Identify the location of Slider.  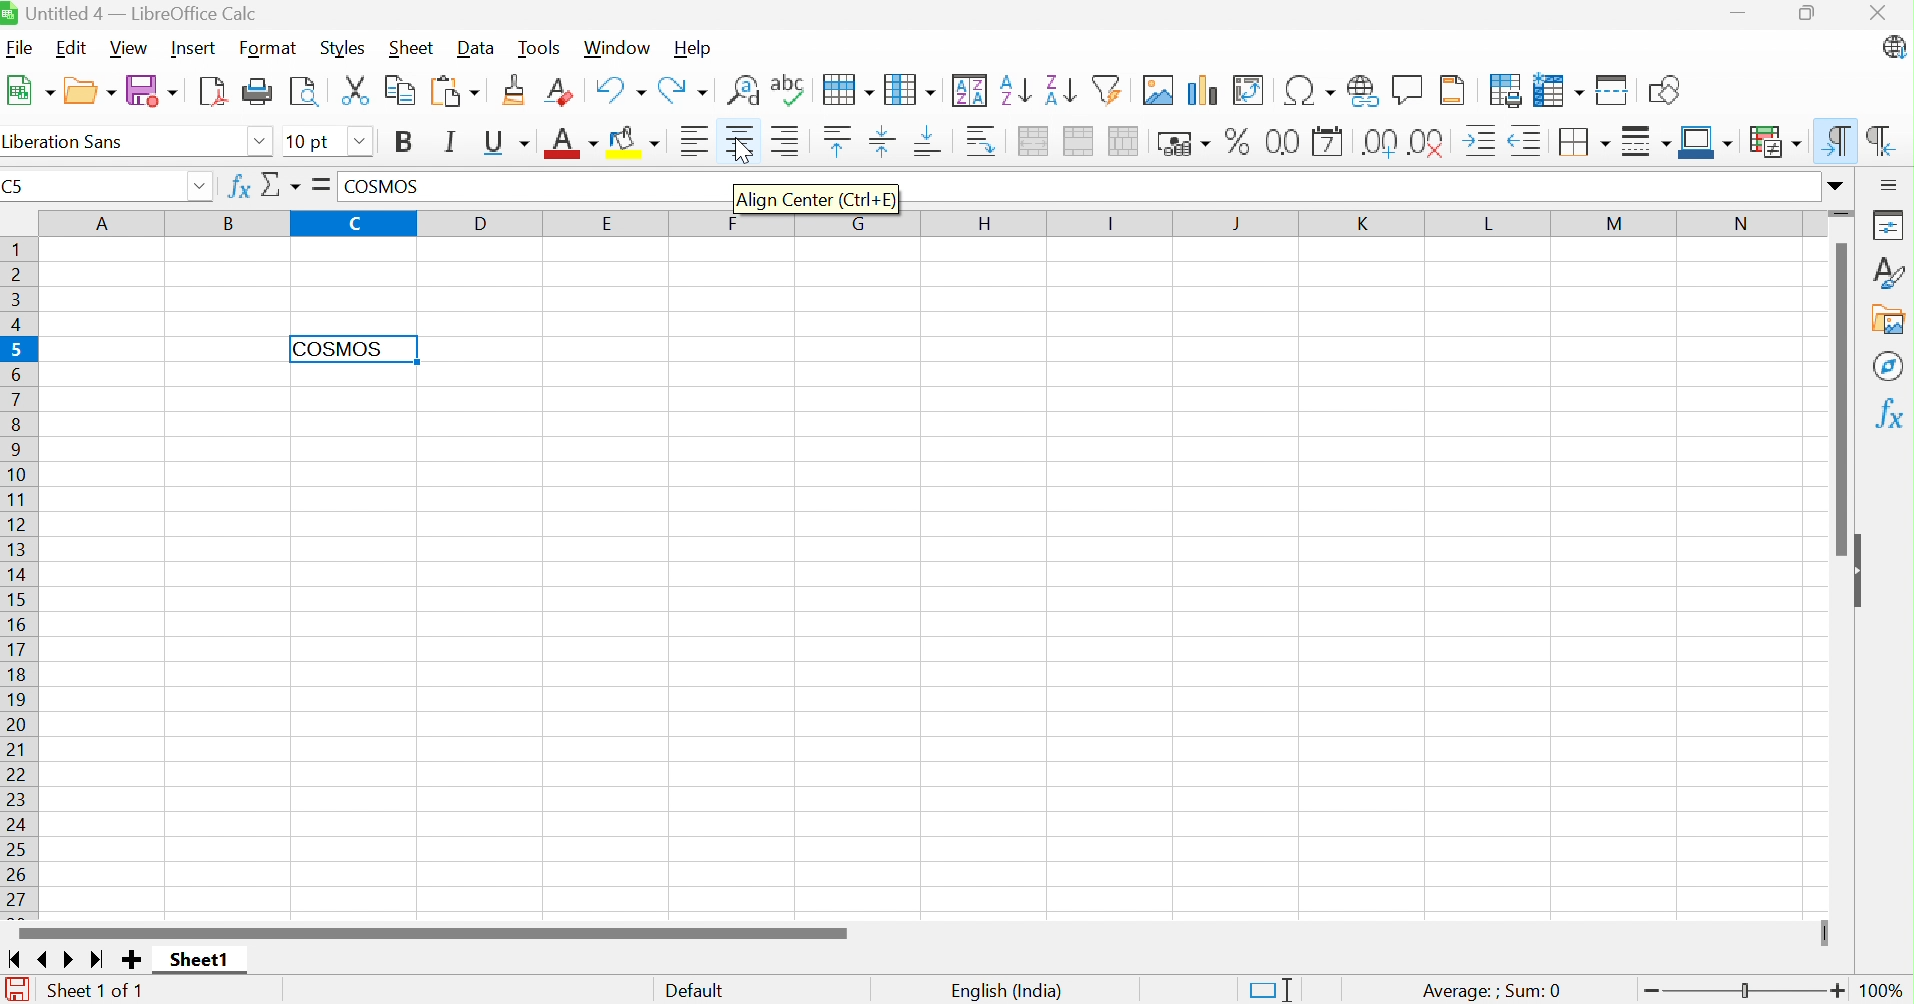
(1829, 934).